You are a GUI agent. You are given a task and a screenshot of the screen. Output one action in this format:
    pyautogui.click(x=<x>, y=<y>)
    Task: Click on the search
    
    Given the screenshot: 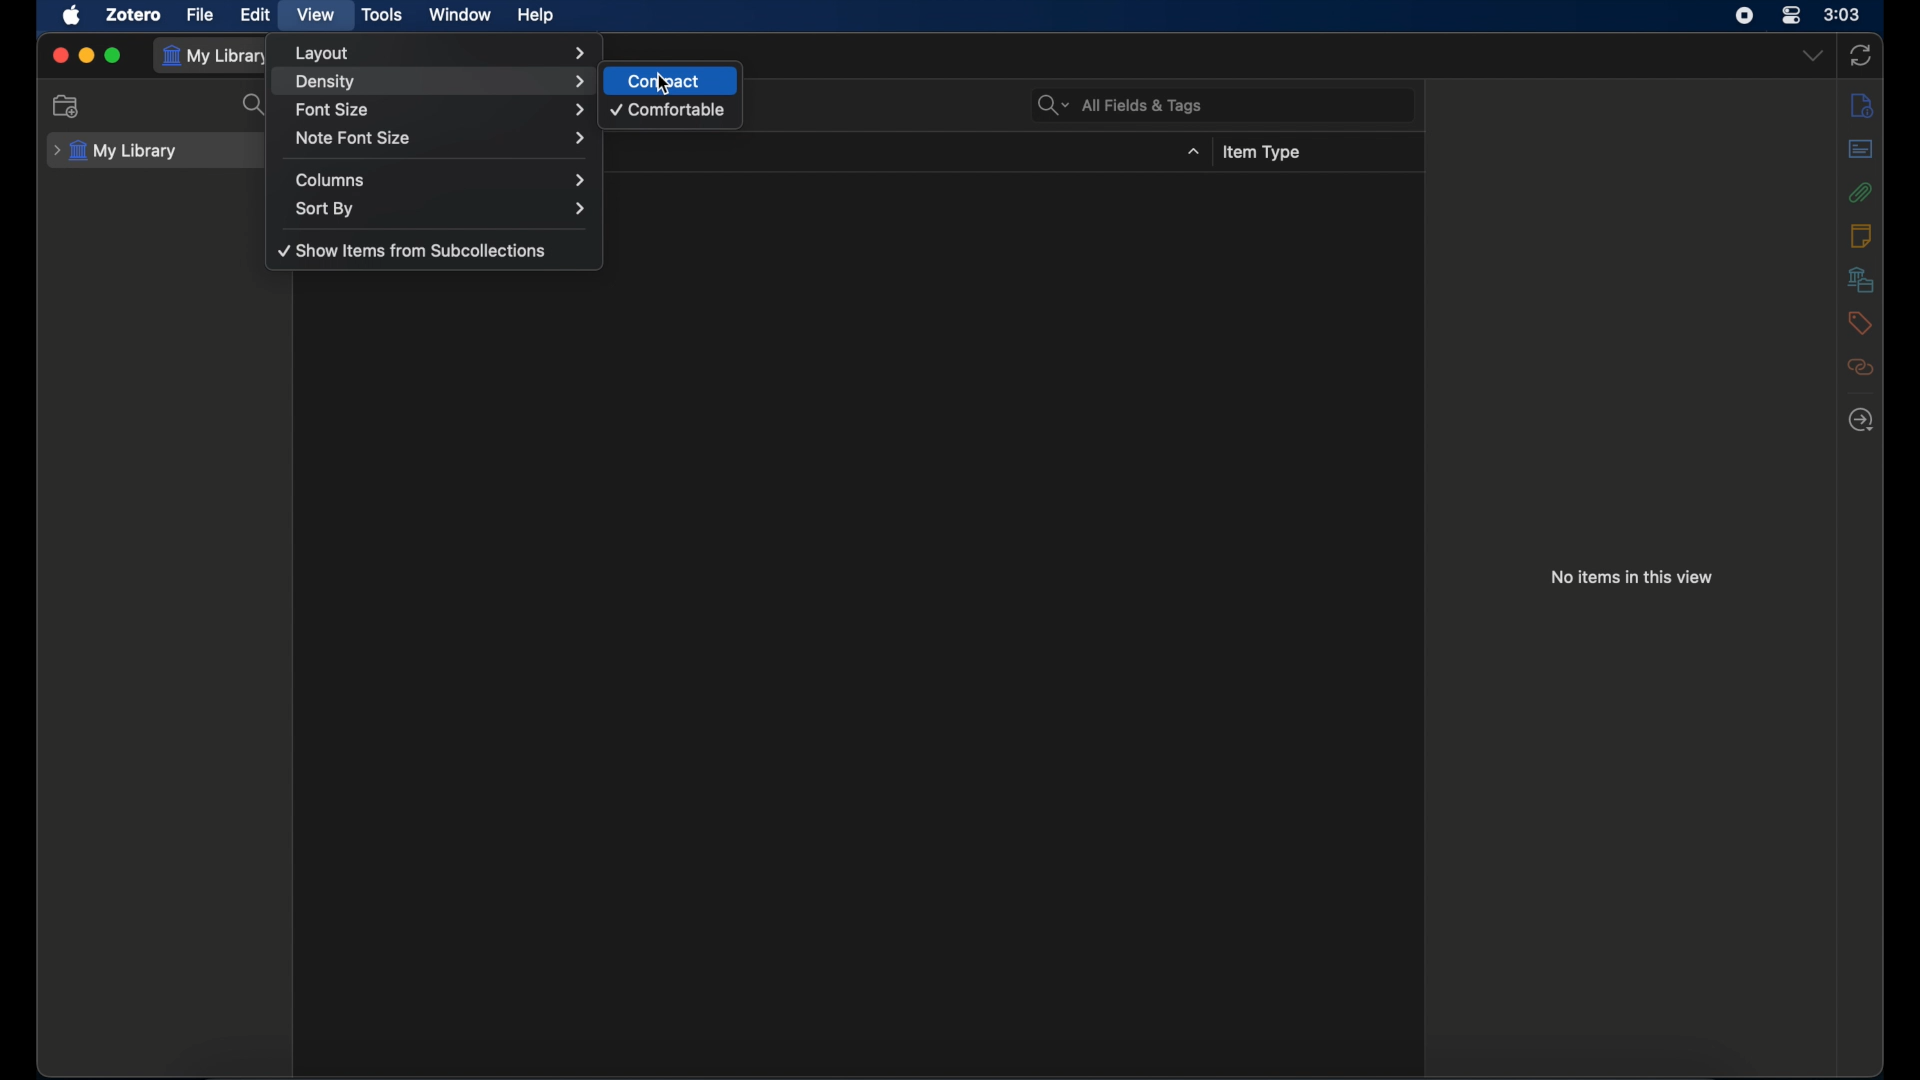 What is the action you would take?
    pyautogui.click(x=254, y=104)
    